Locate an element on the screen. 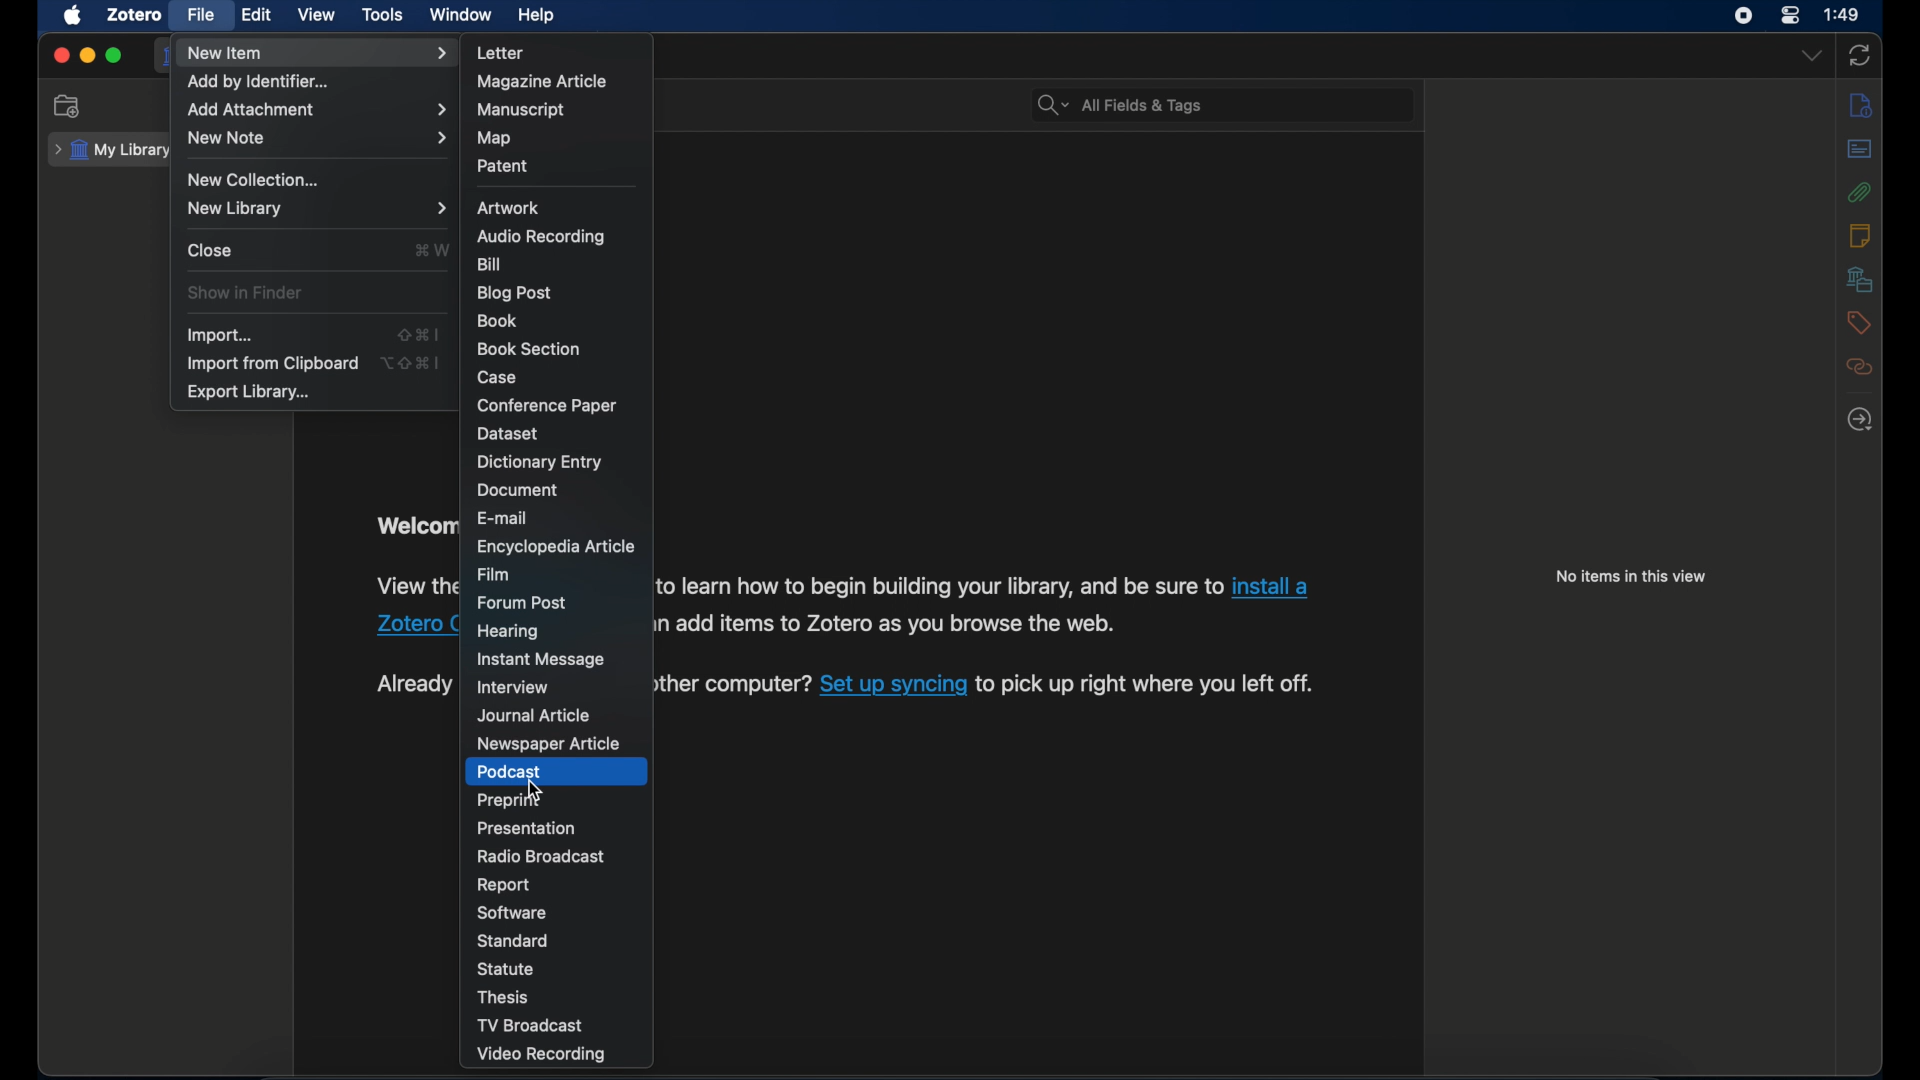  book is located at coordinates (498, 320).